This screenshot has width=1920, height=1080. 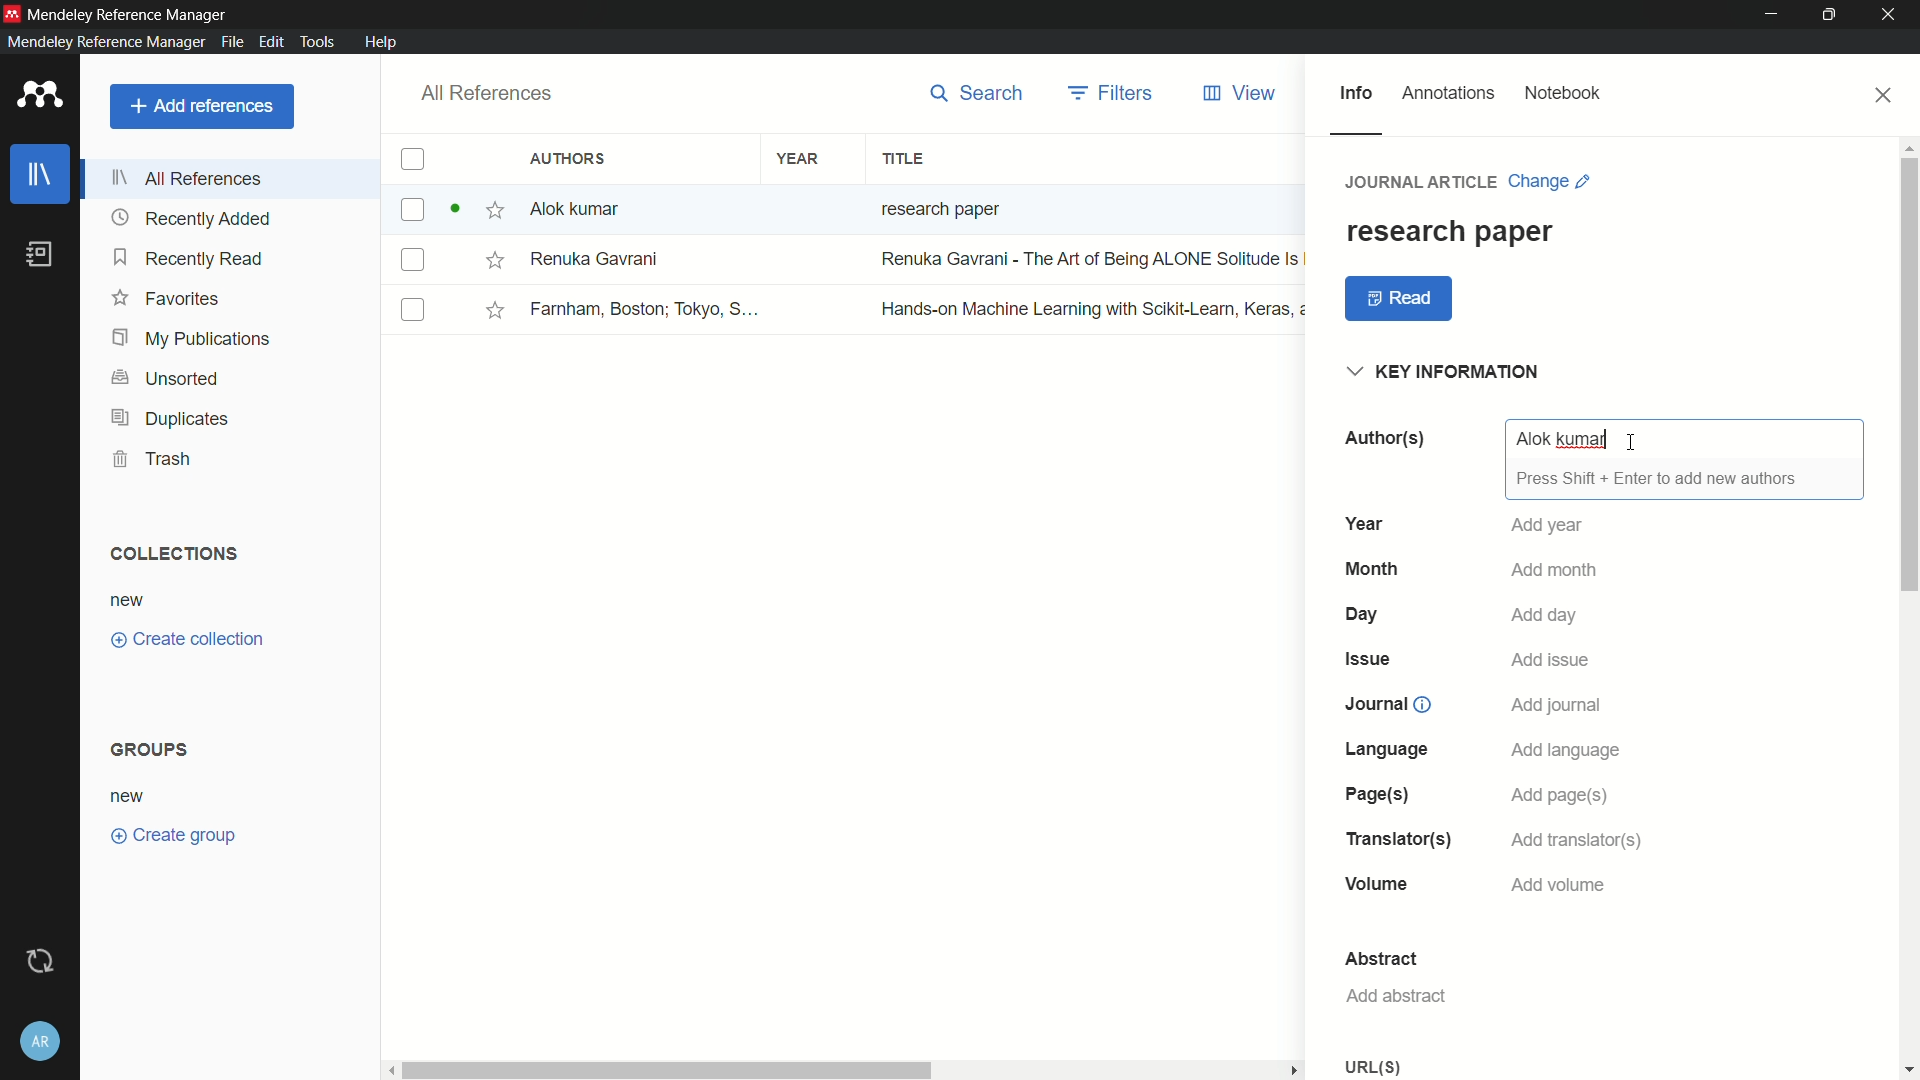 What do you see at coordinates (191, 219) in the screenshot?
I see `recently added` at bounding box center [191, 219].